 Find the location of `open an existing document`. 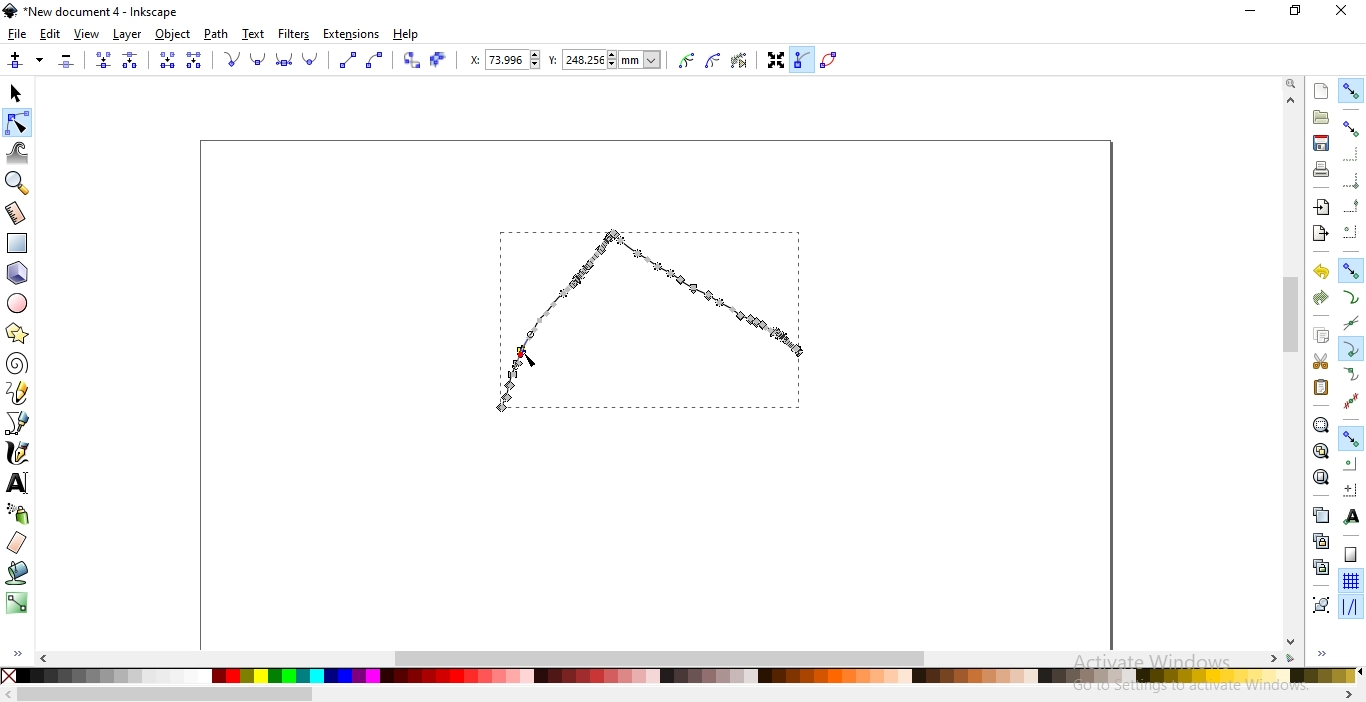

open an existing document is located at coordinates (1321, 117).